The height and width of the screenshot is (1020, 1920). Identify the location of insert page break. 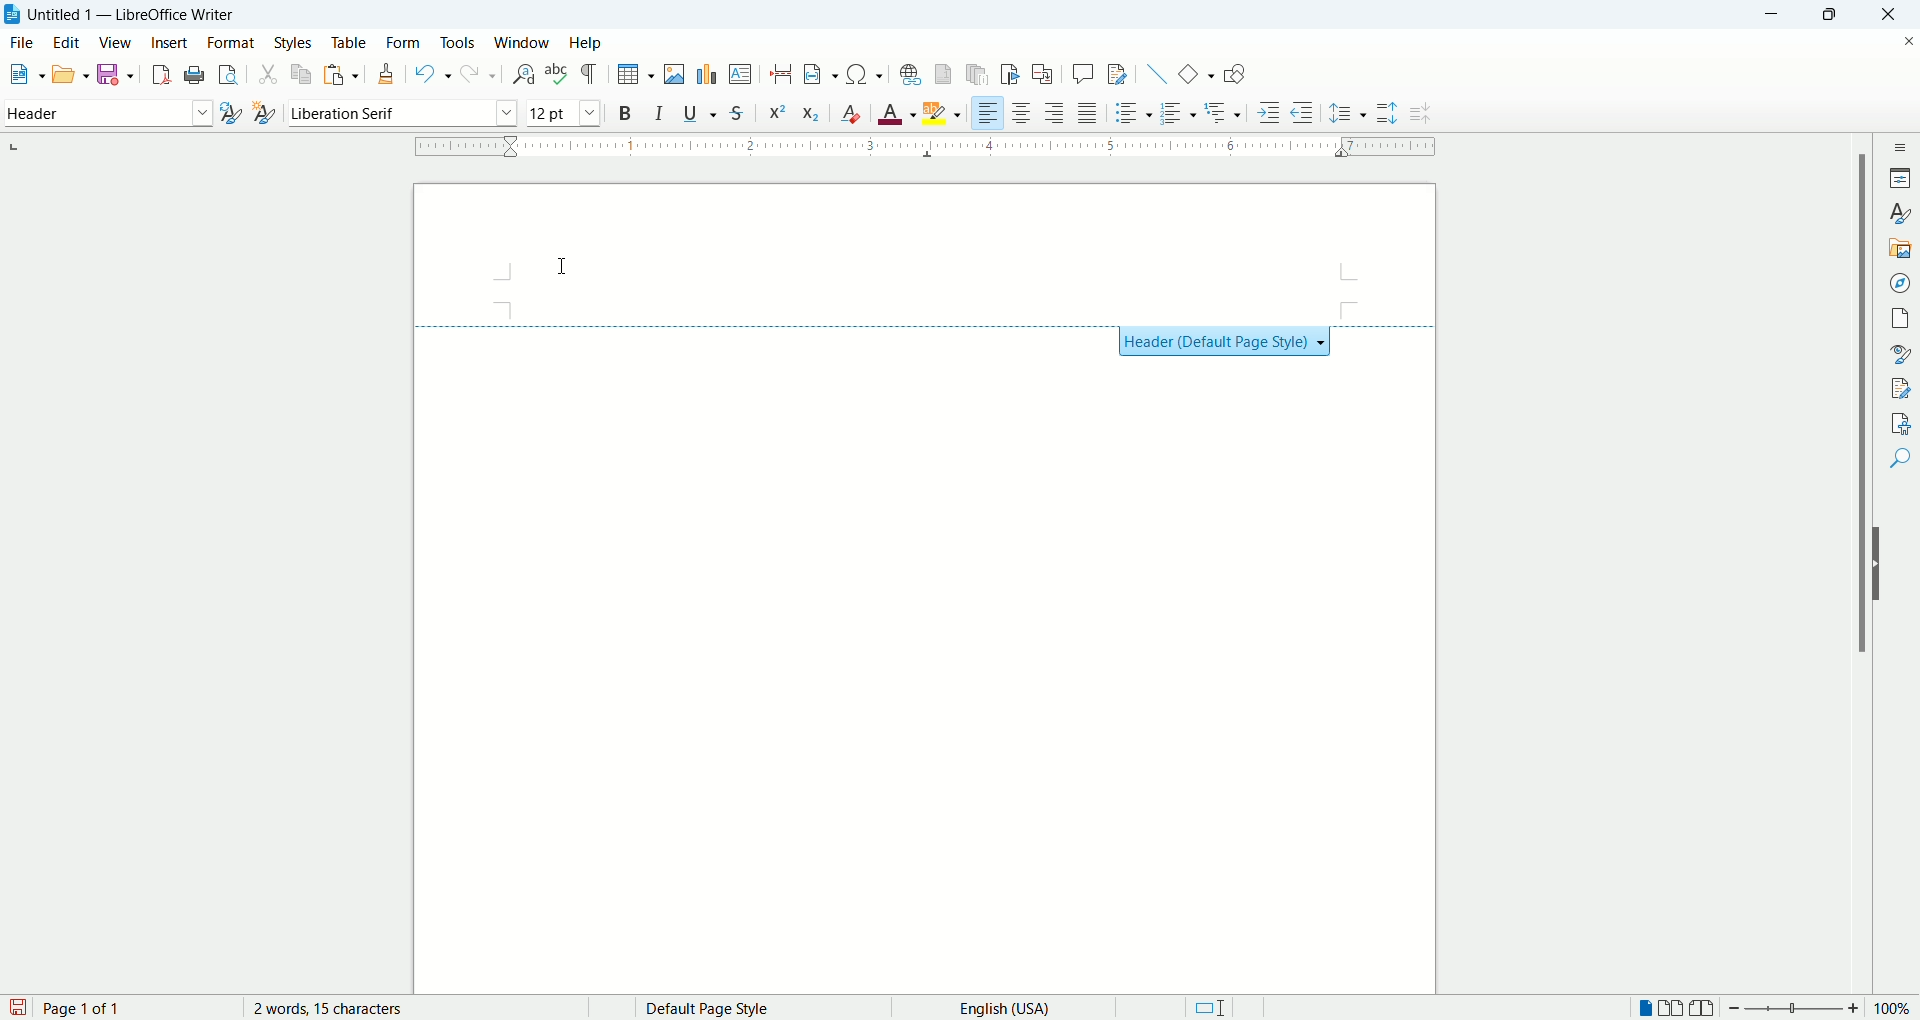
(781, 72).